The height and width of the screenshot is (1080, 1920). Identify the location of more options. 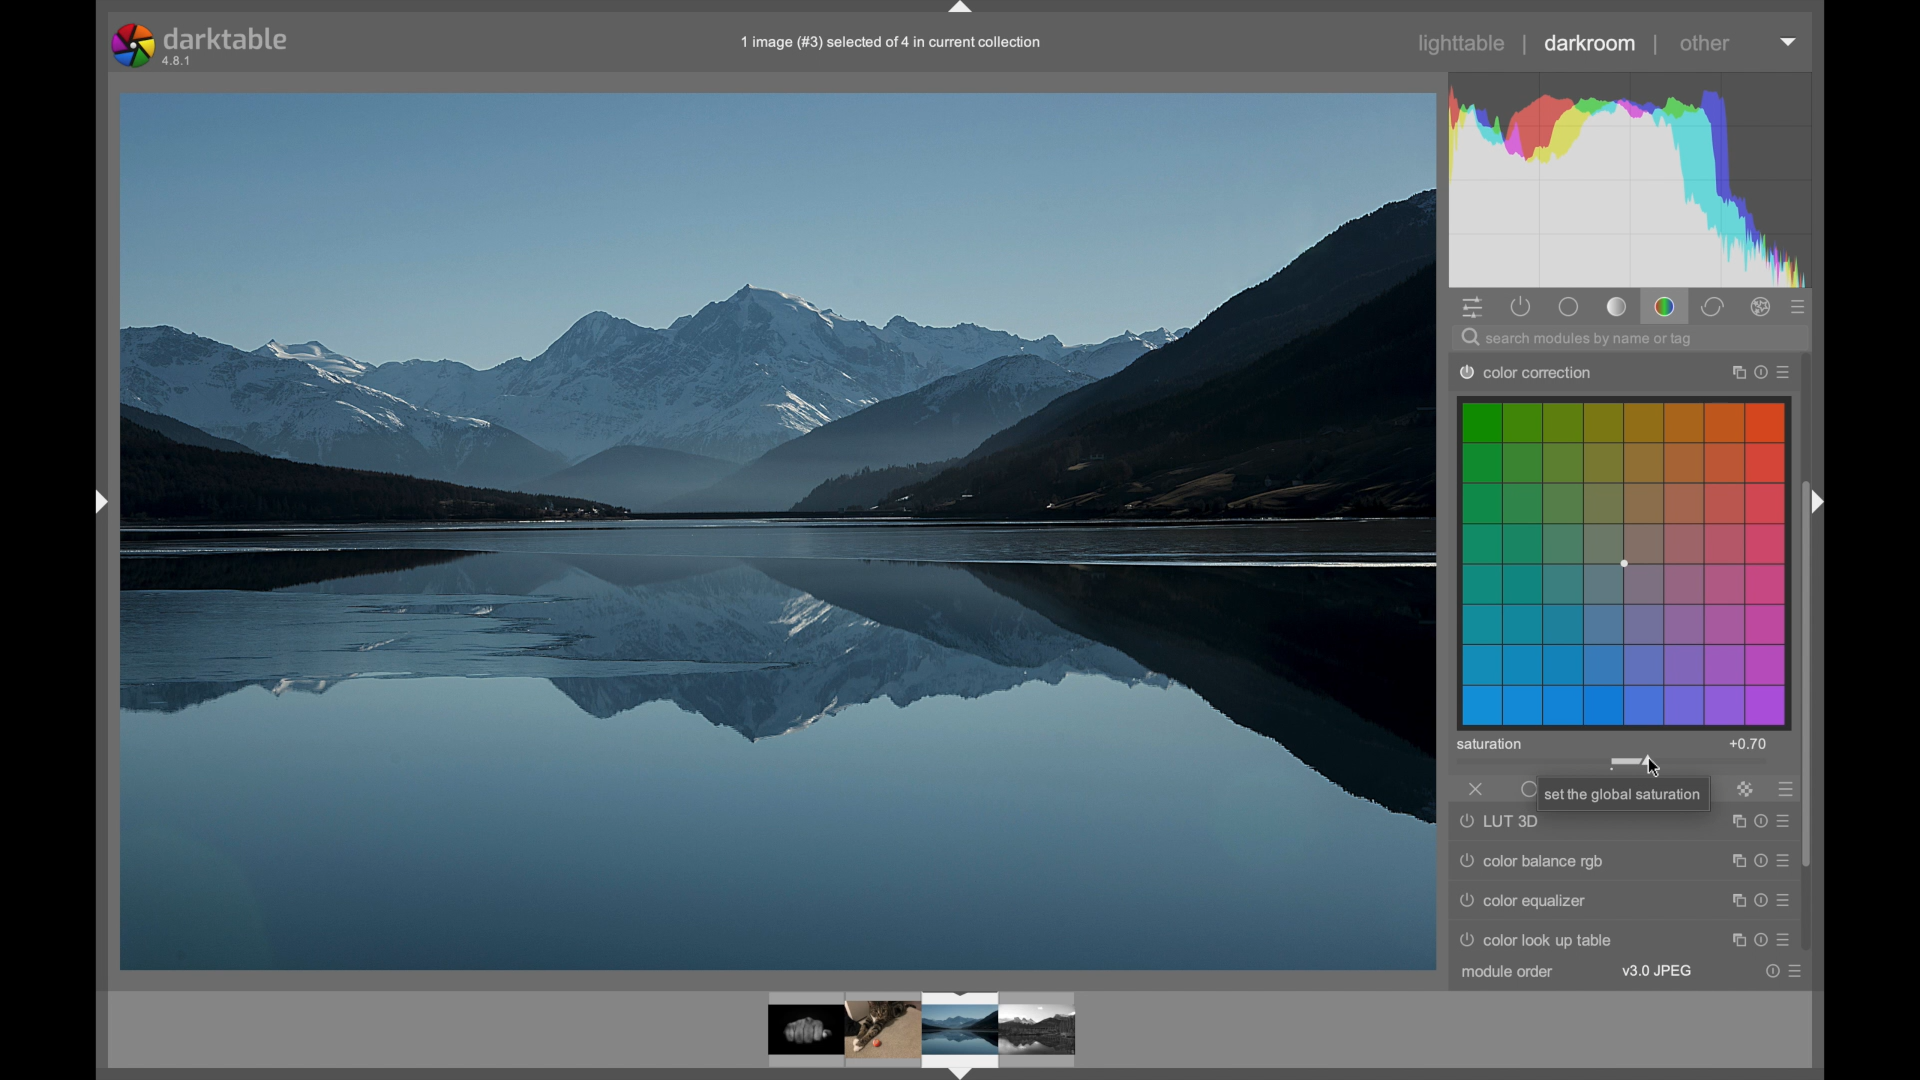
(1787, 790).